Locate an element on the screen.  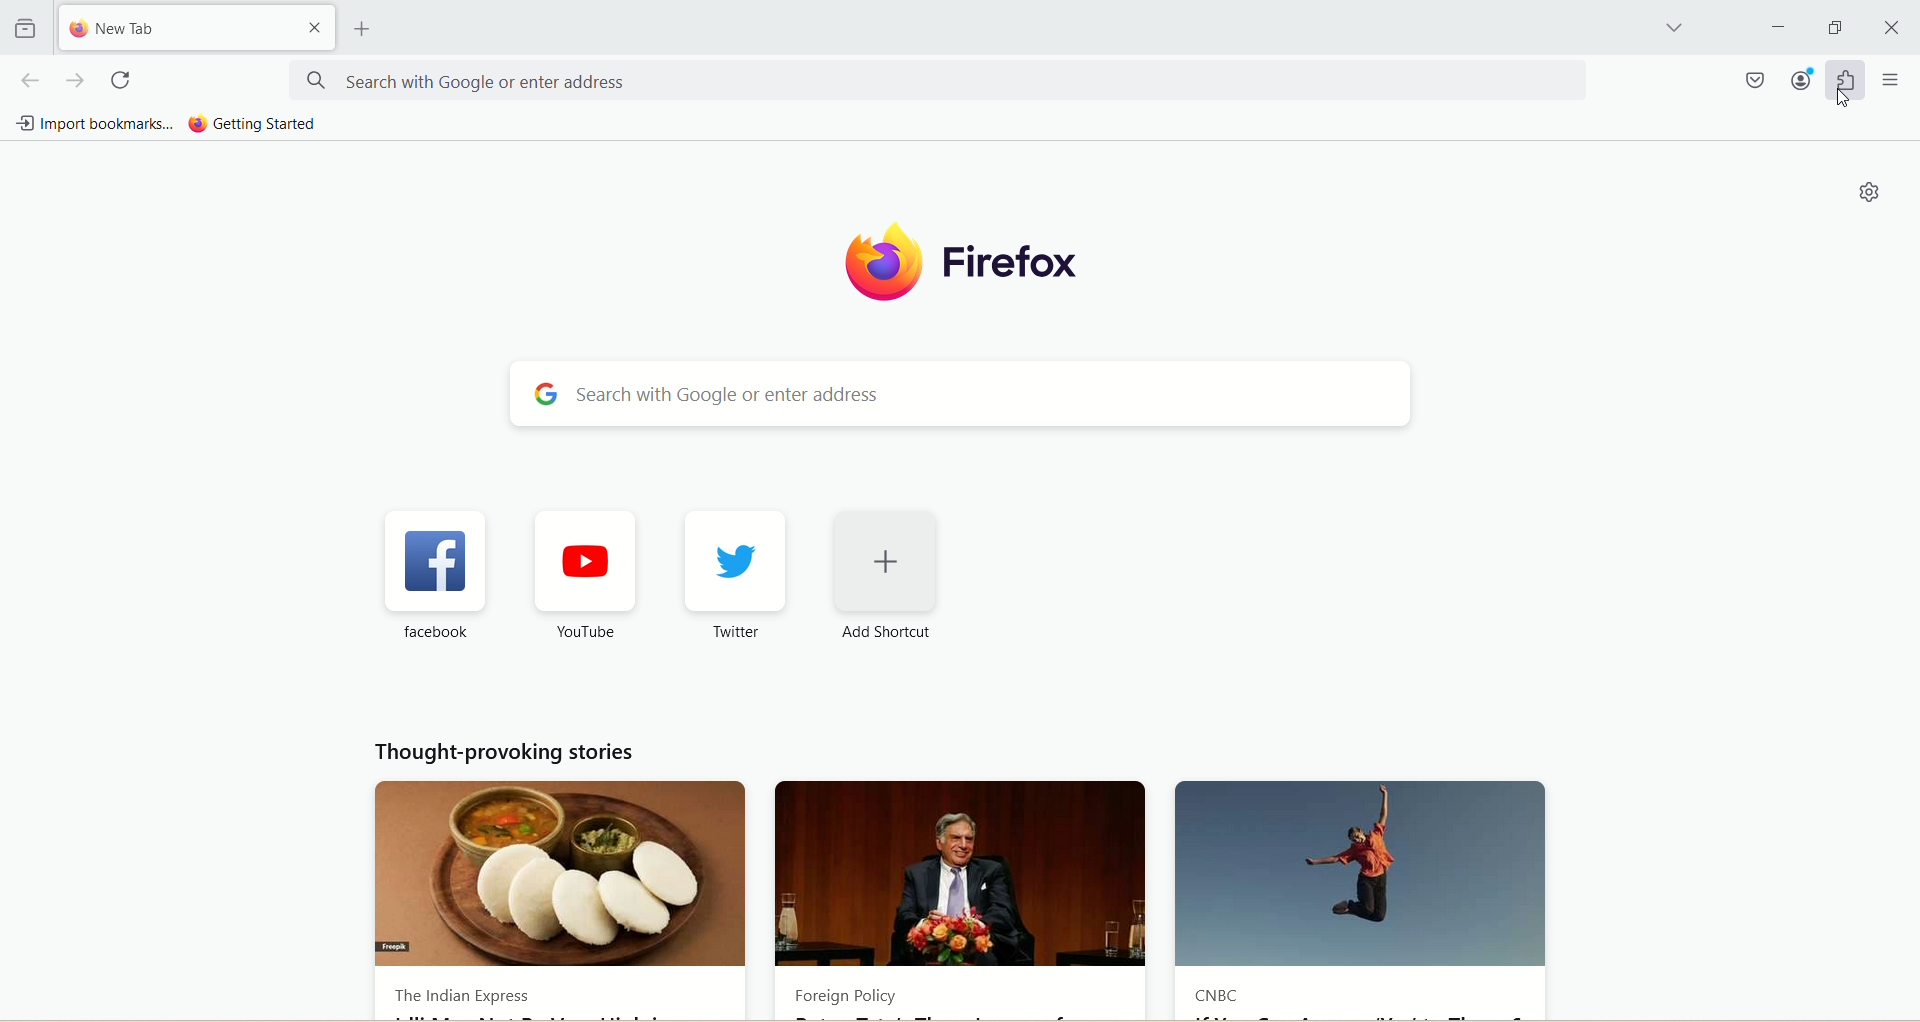
Search bar is located at coordinates (966, 394).